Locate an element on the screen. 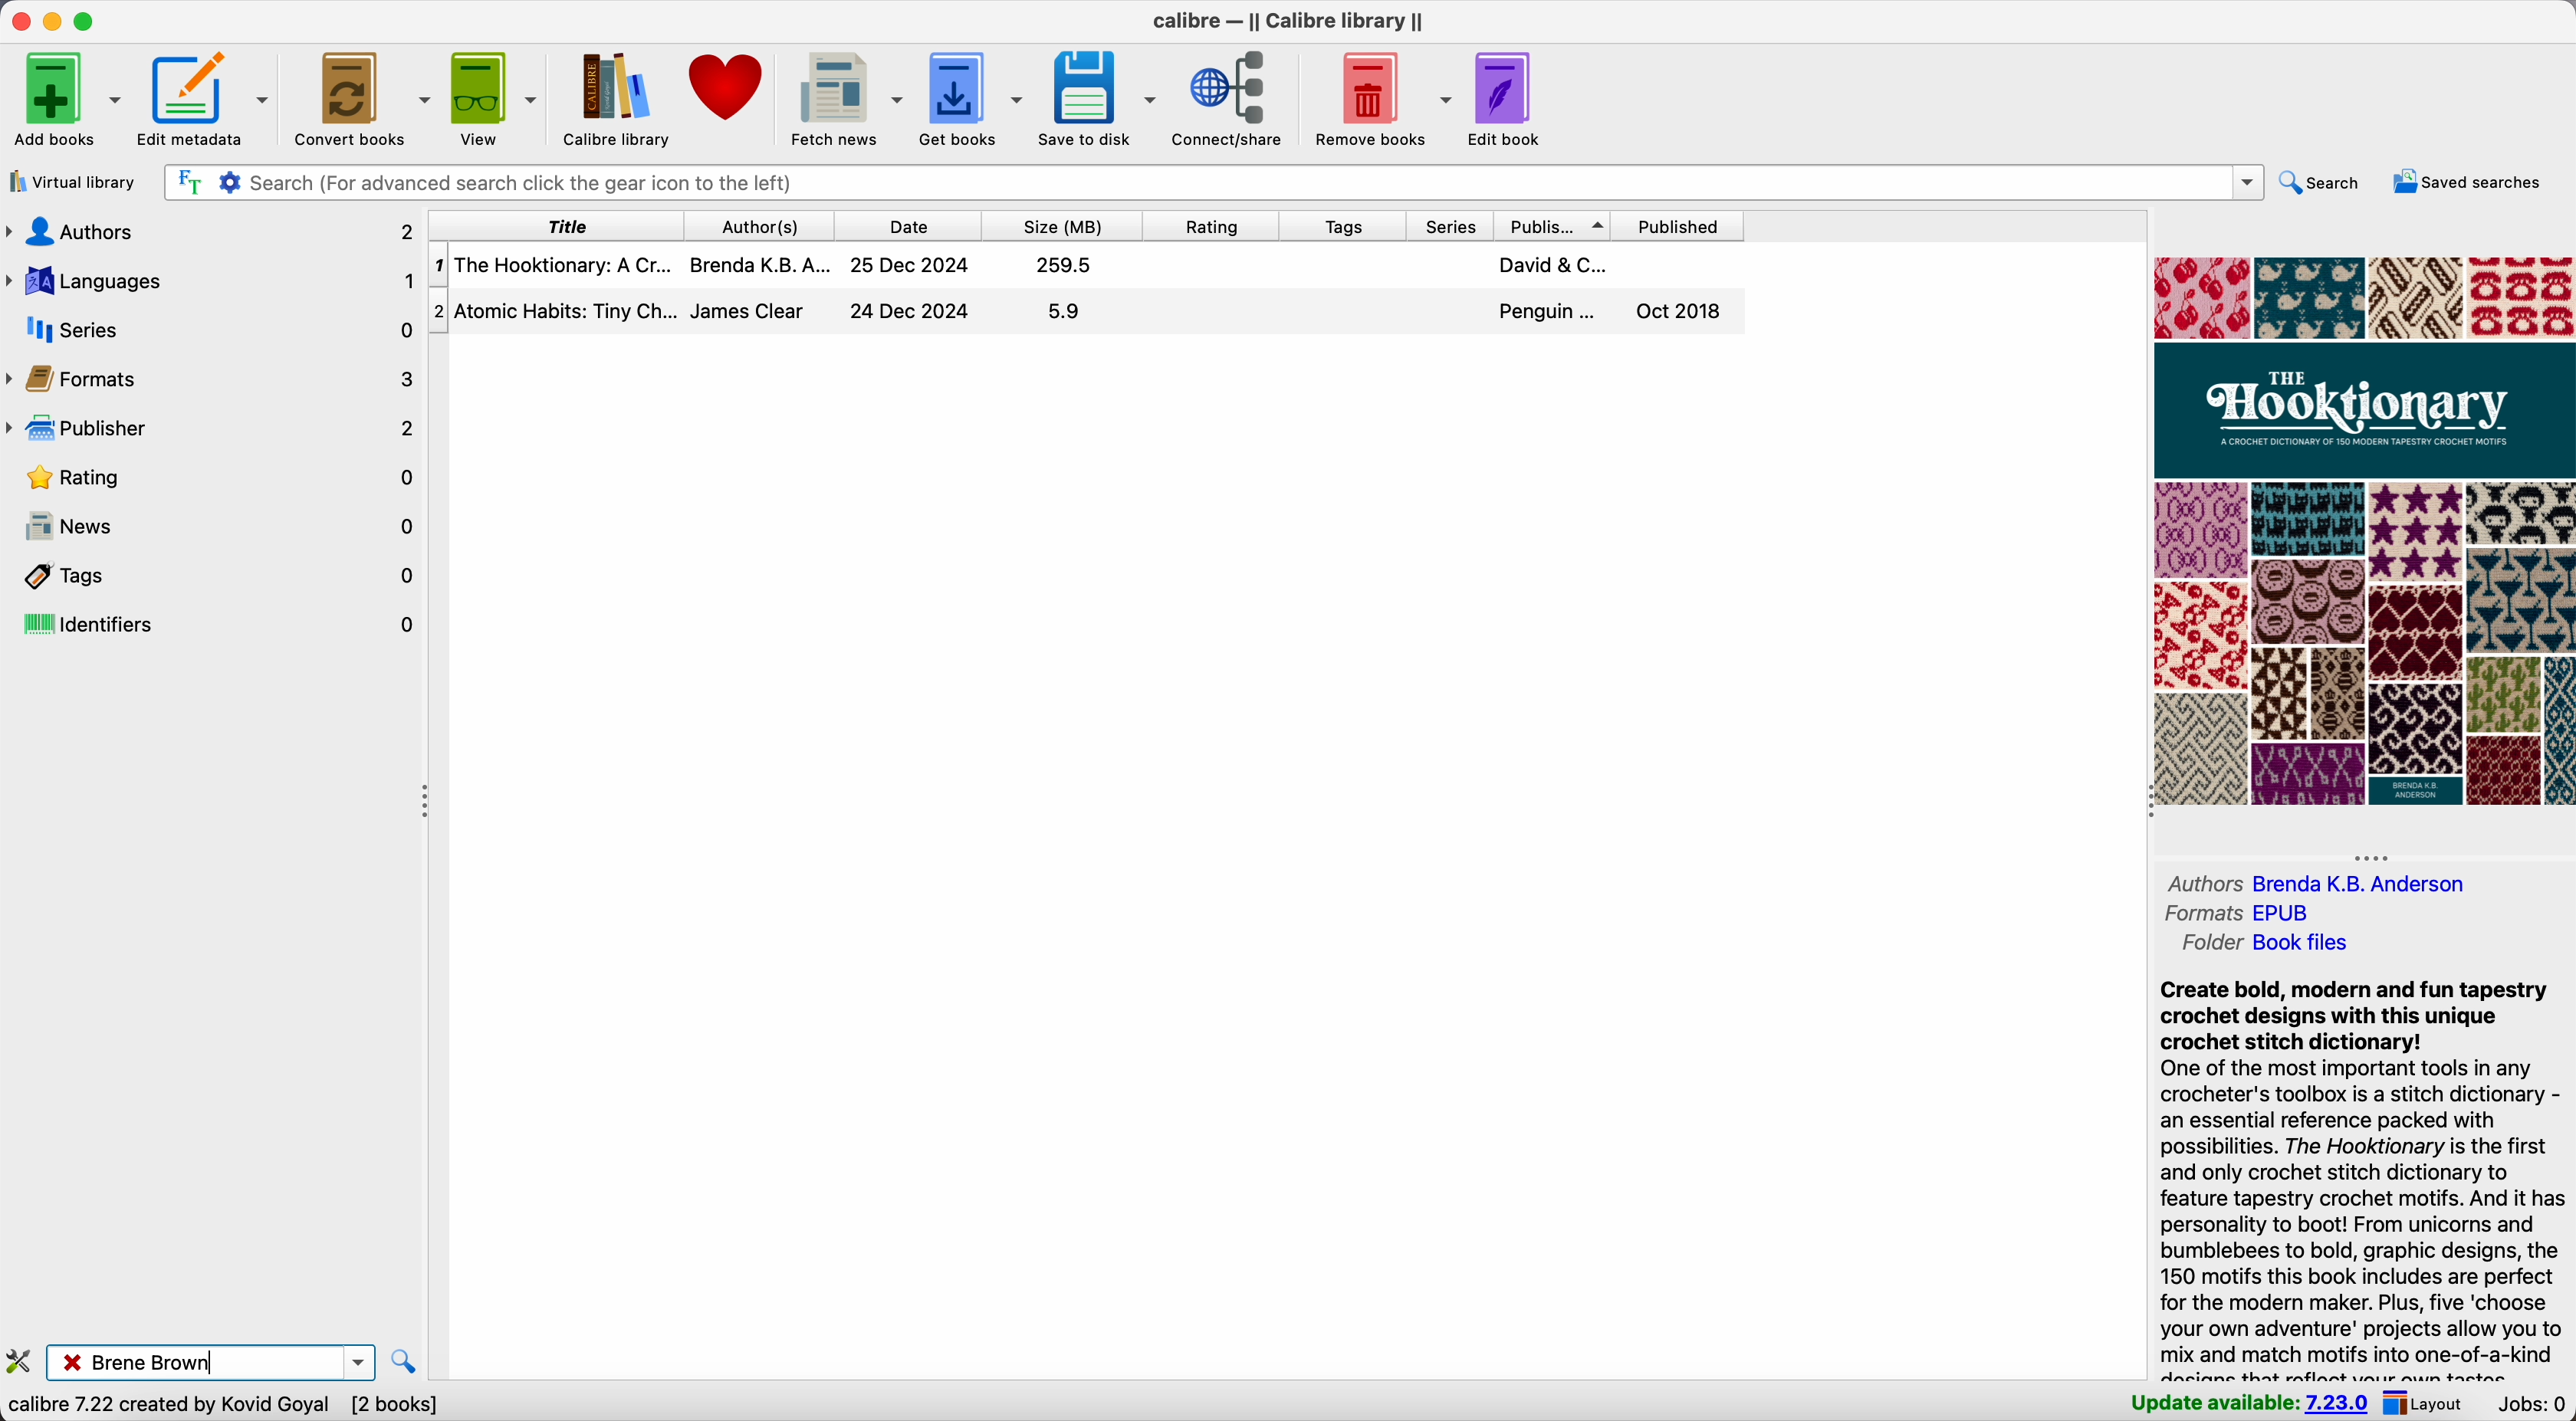  close Calibre is located at coordinates (16, 21).